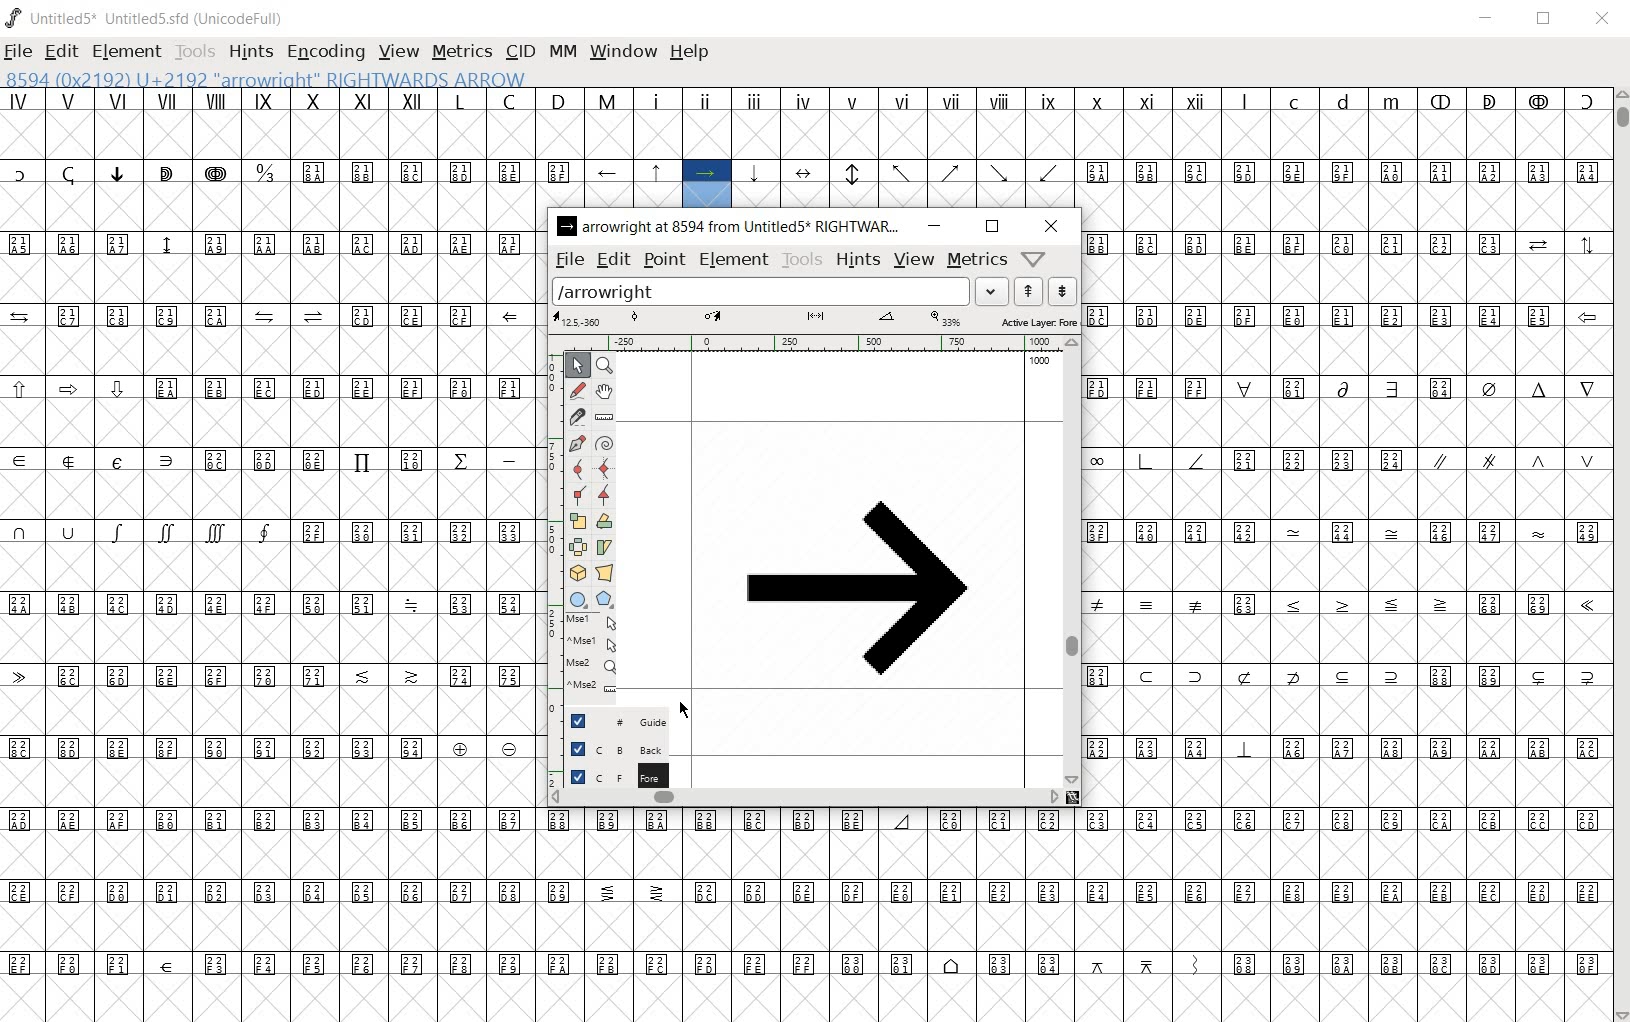 This screenshot has height=1022, width=1630. Describe the element at coordinates (805, 801) in the screenshot. I see `scrollbar` at that location.